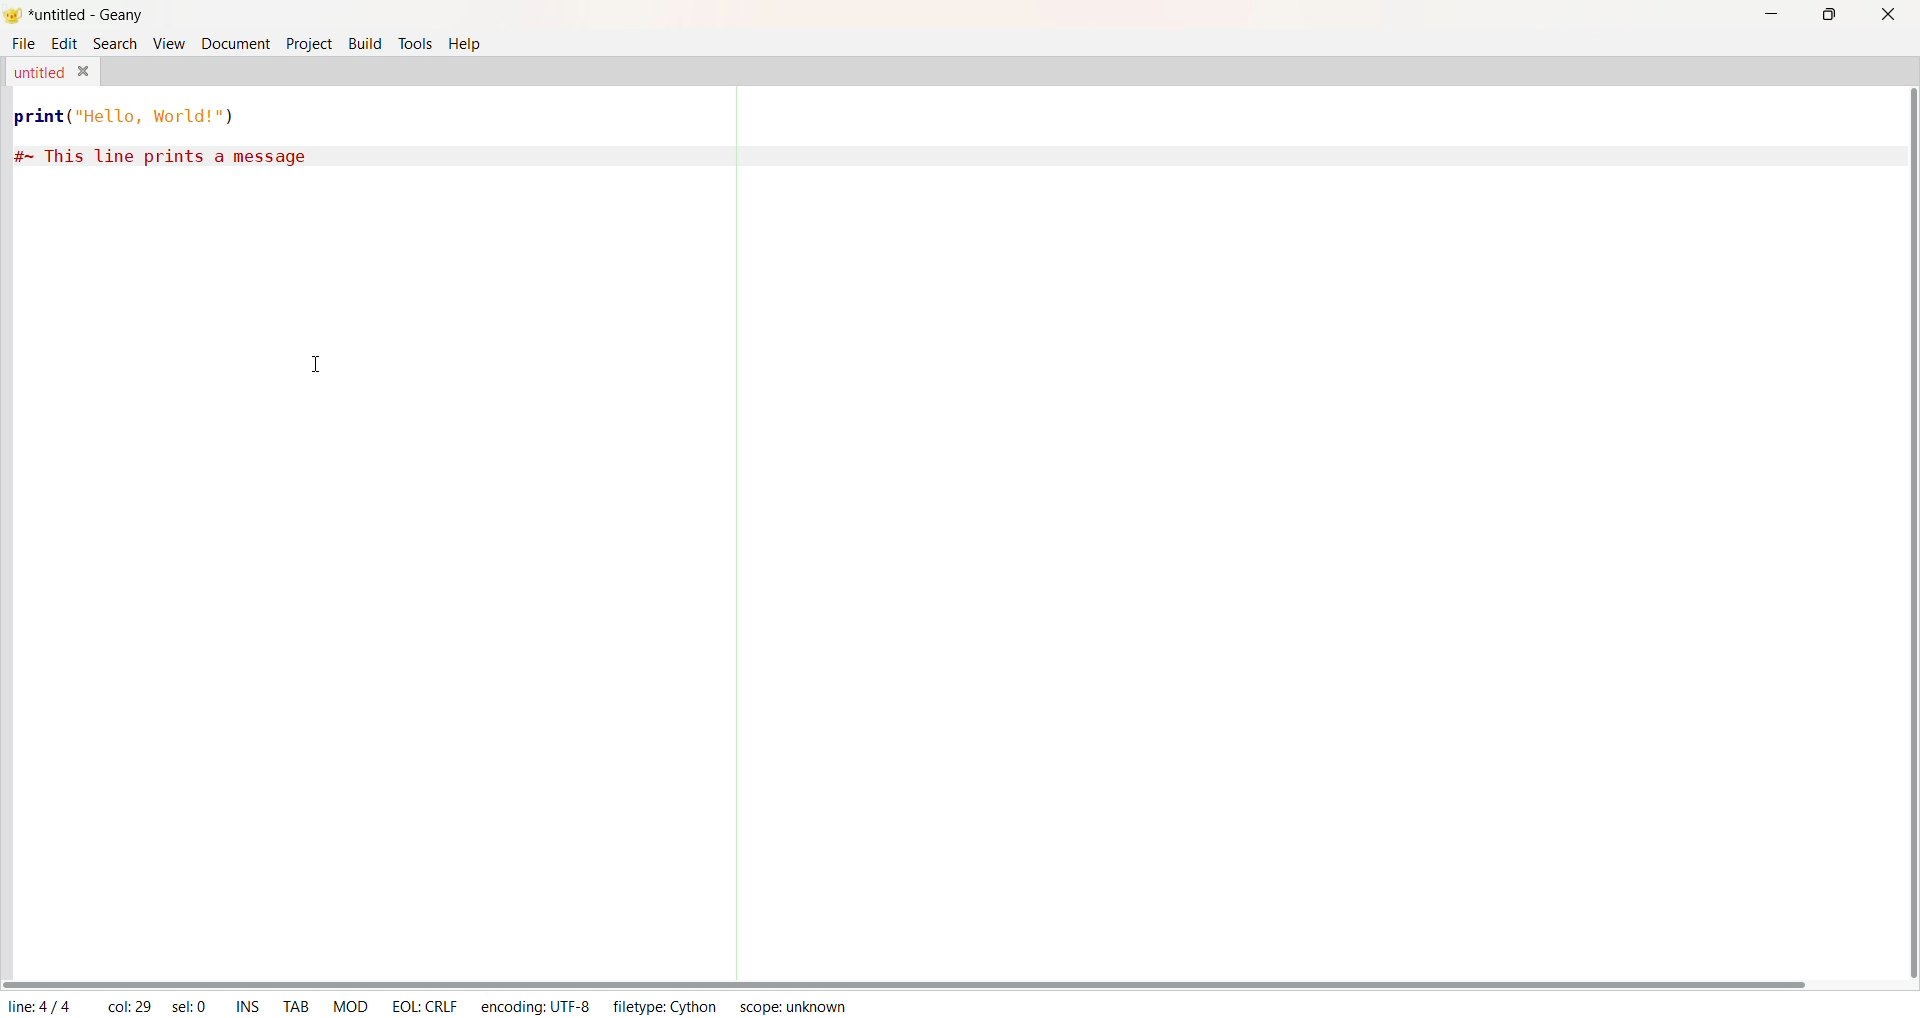  What do you see at coordinates (1830, 15) in the screenshot?
I see `Maximize` at bounding box center [1830, 15].